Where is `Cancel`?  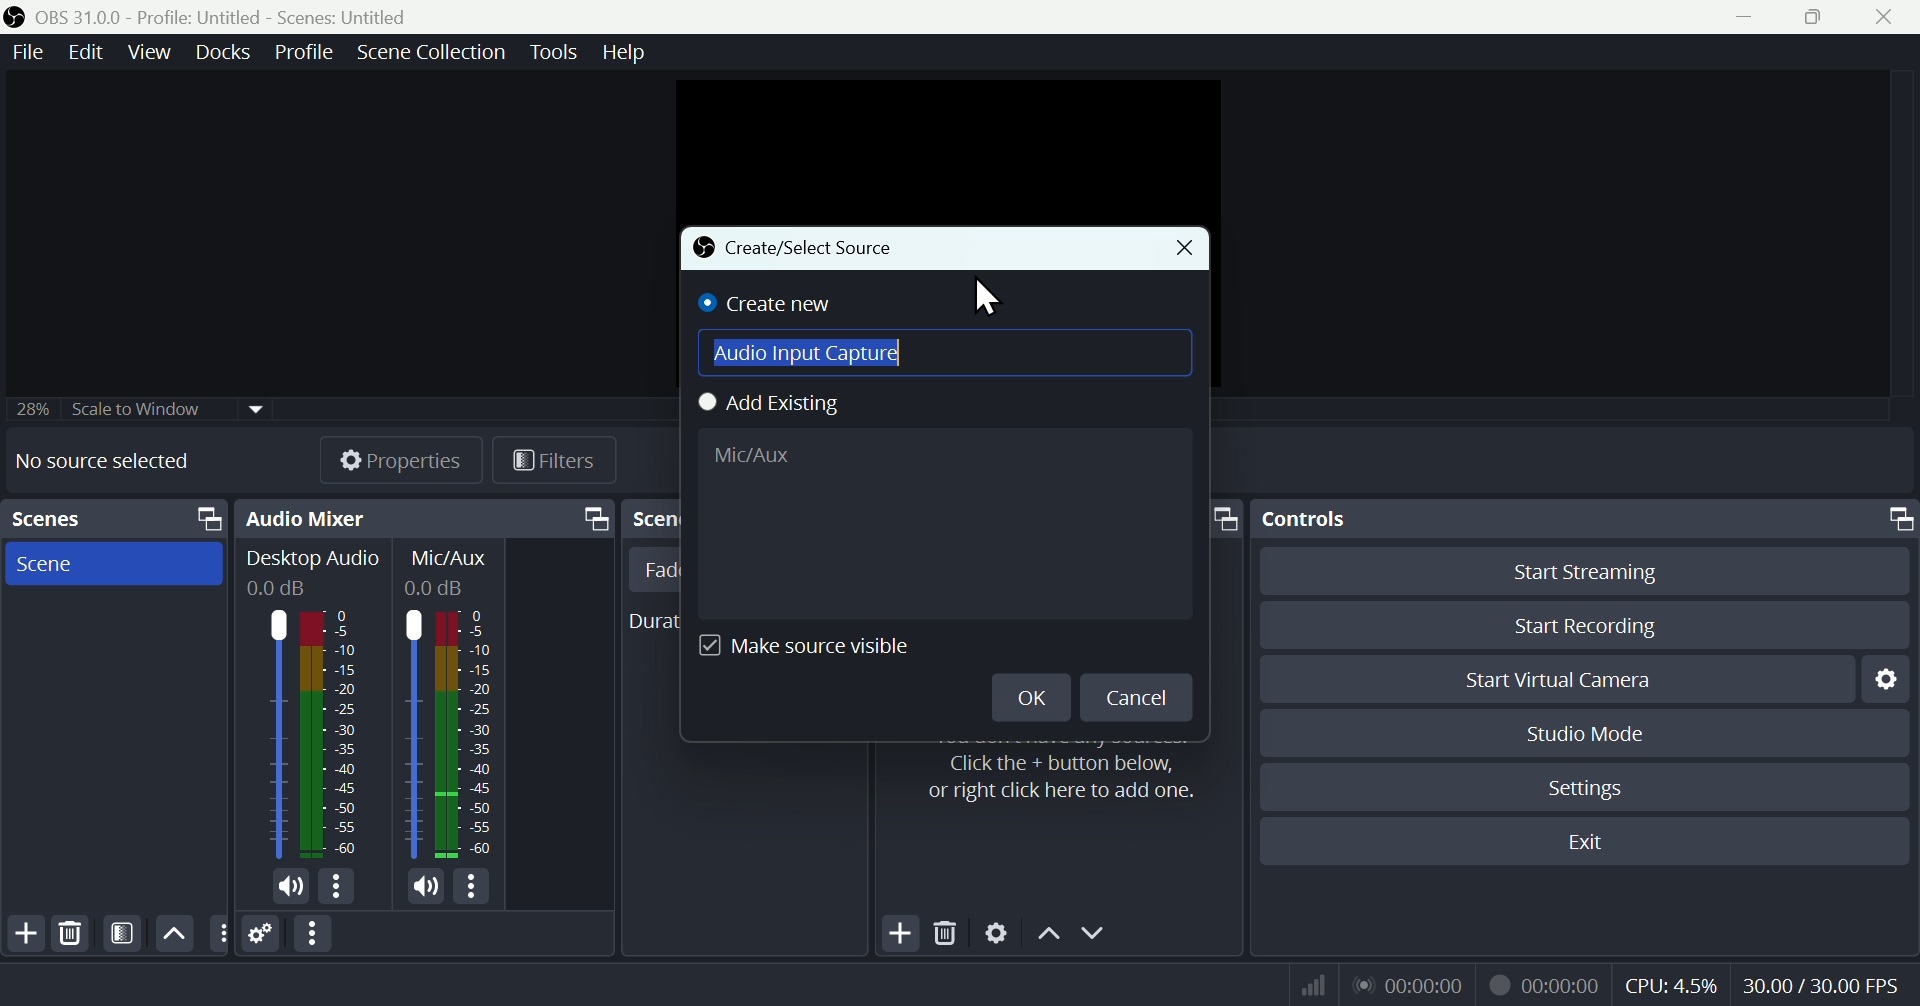 Cancel is located at coordinates (1137, 696).